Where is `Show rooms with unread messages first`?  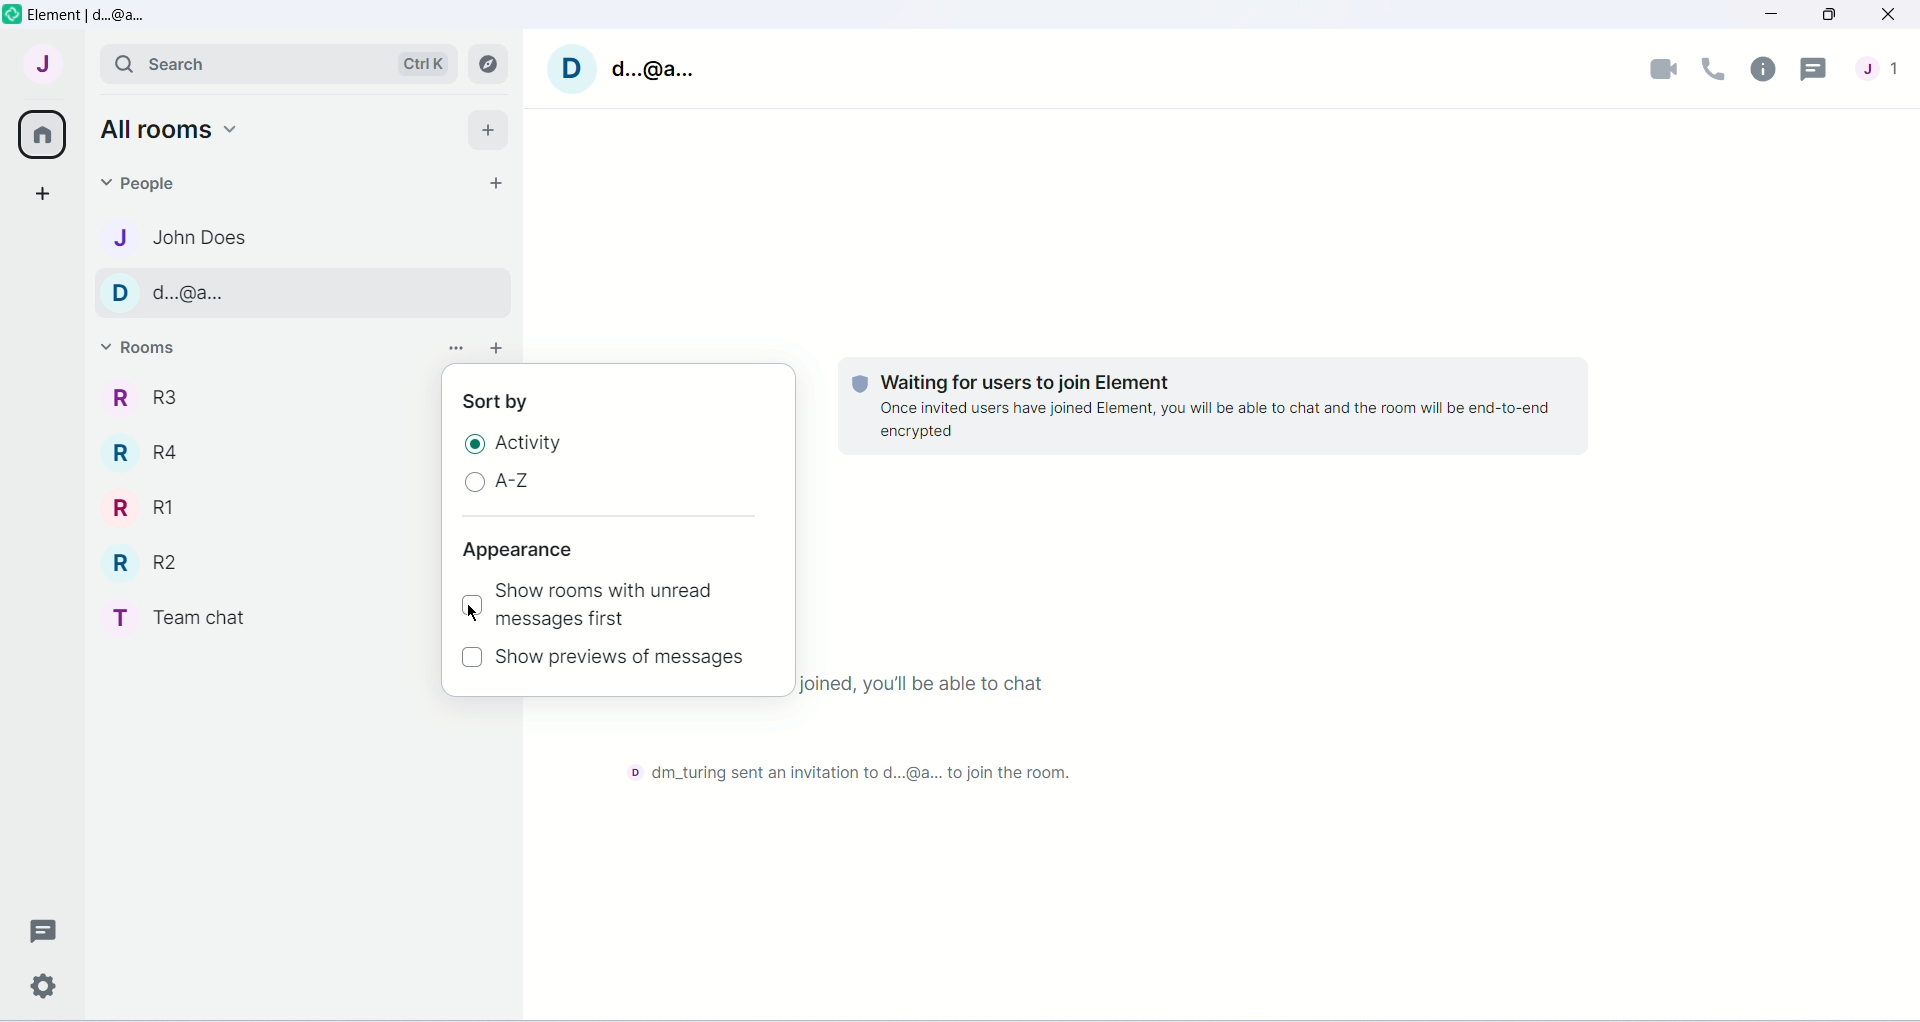 Show rooms with unread messages first is located at coordinates (622, 605).